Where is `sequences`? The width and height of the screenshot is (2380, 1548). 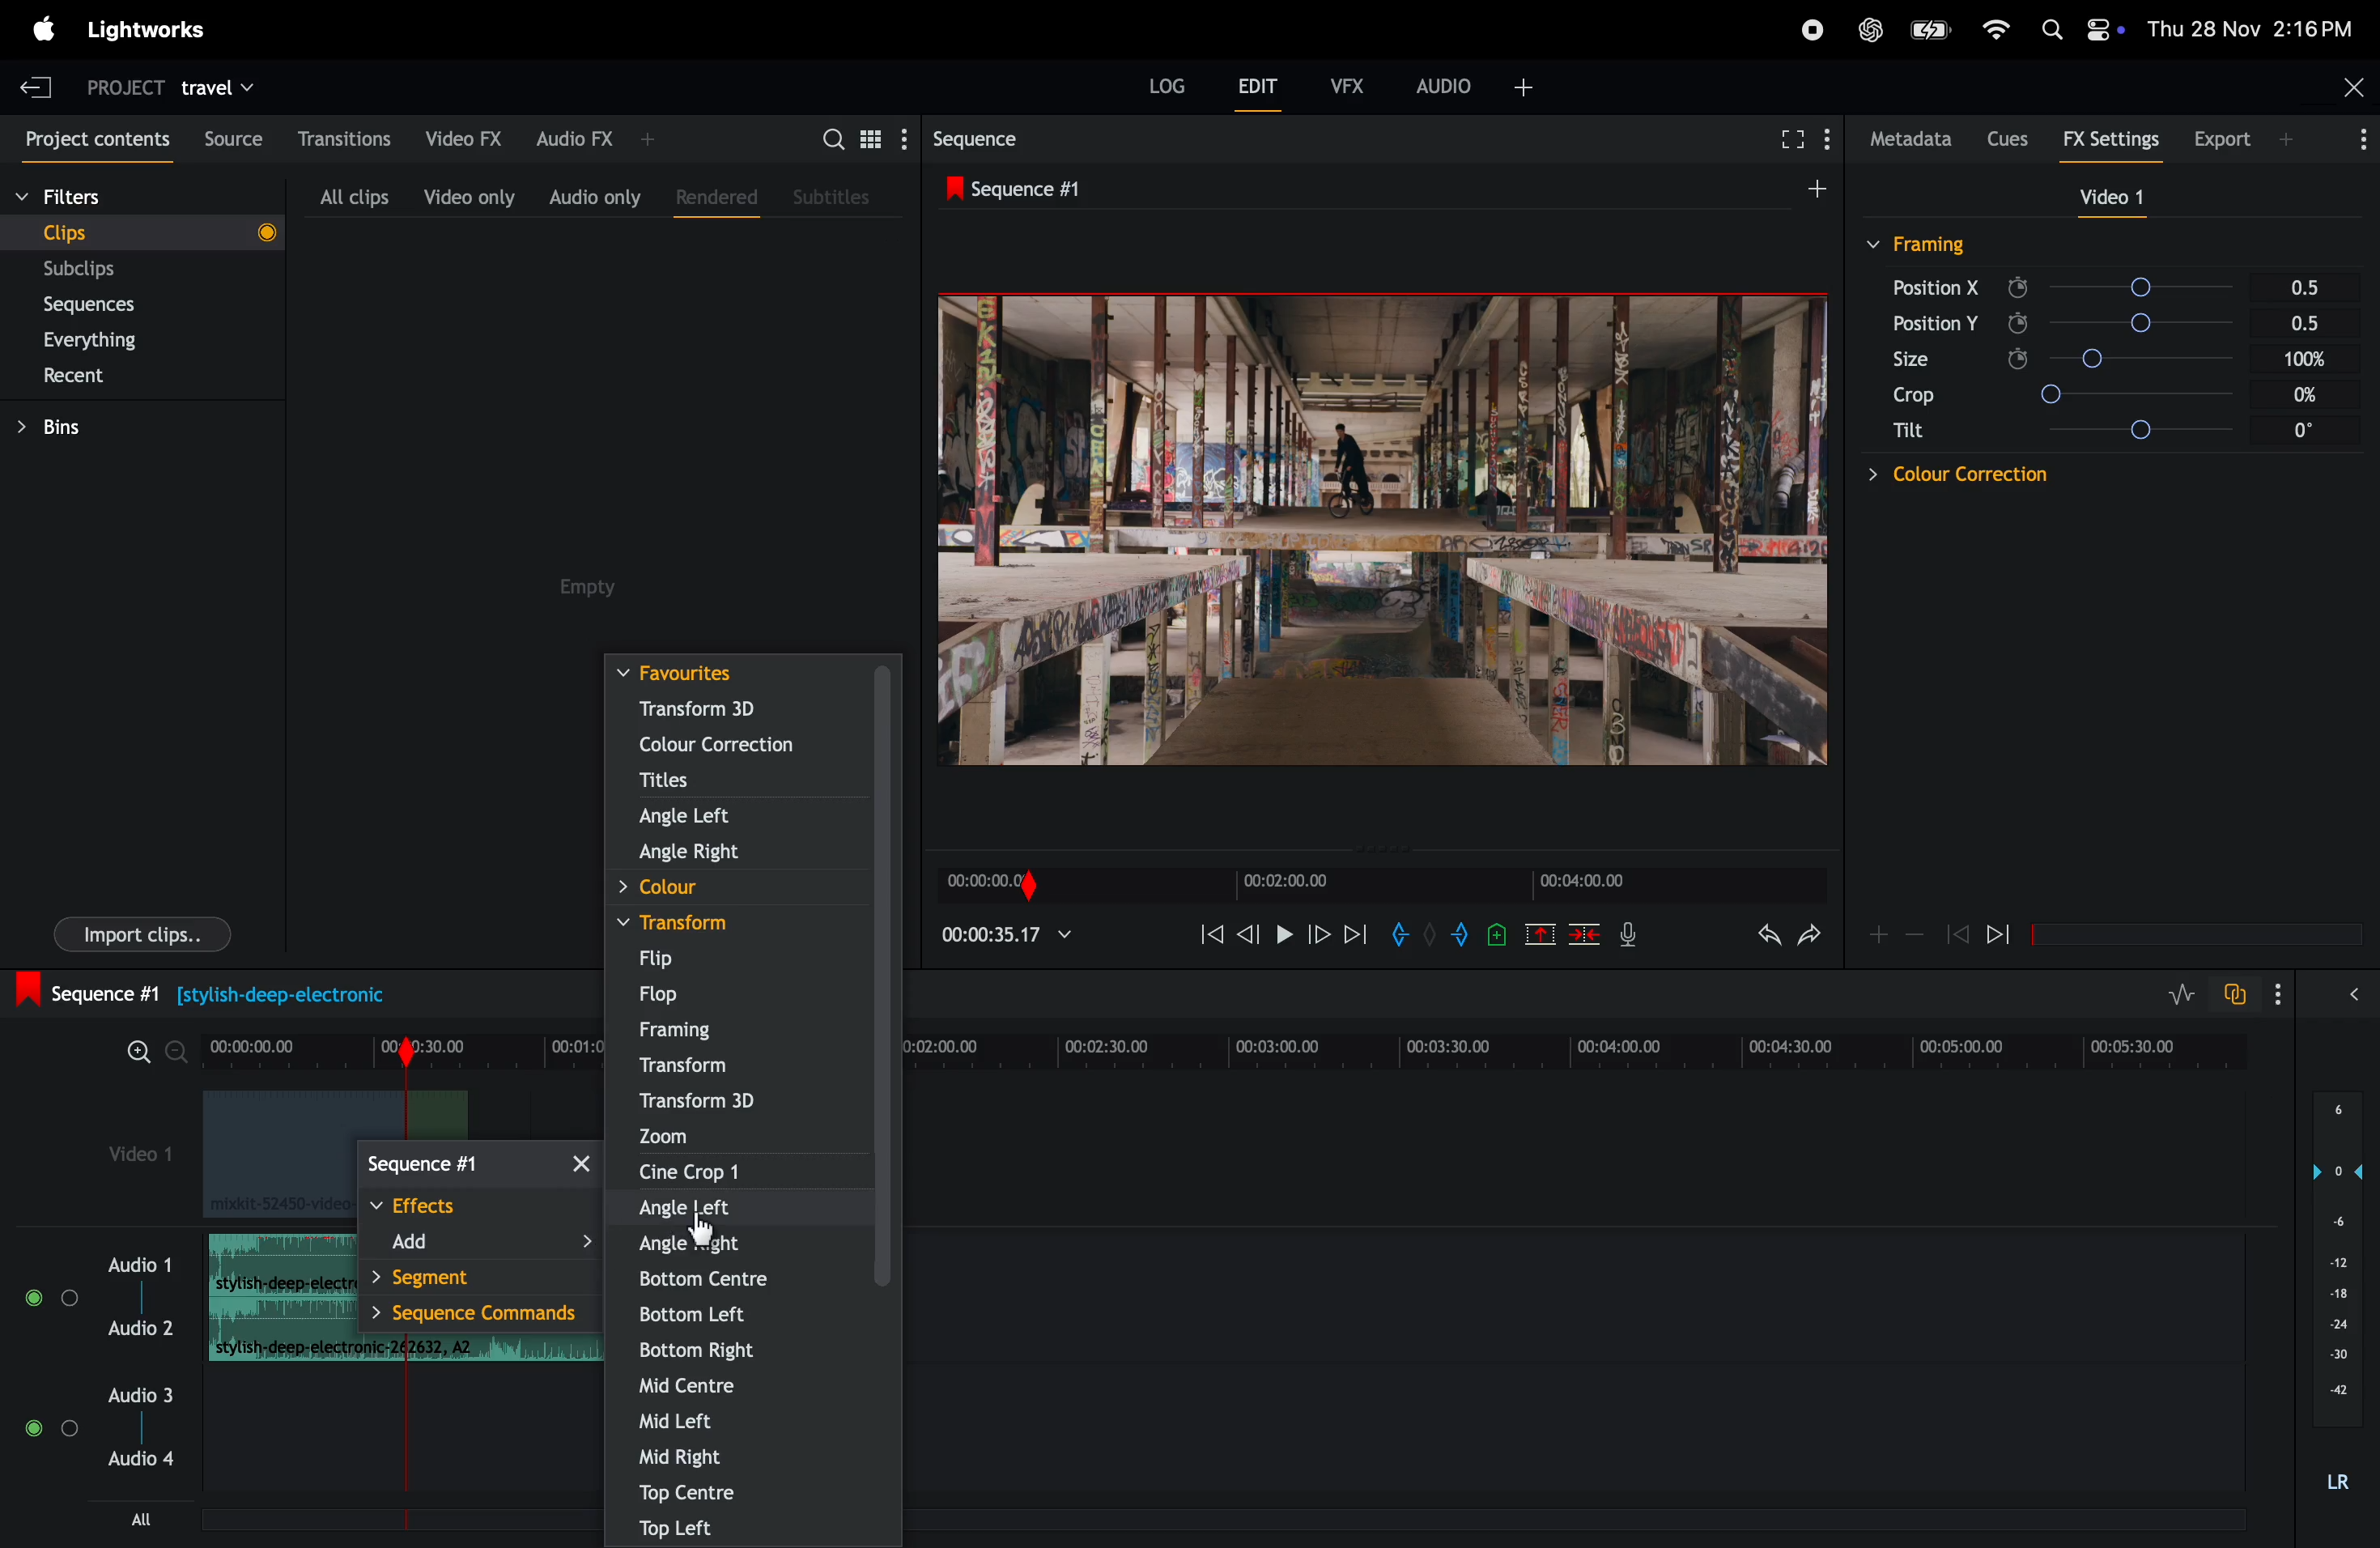
sequences is located at coordinates (106, 305).